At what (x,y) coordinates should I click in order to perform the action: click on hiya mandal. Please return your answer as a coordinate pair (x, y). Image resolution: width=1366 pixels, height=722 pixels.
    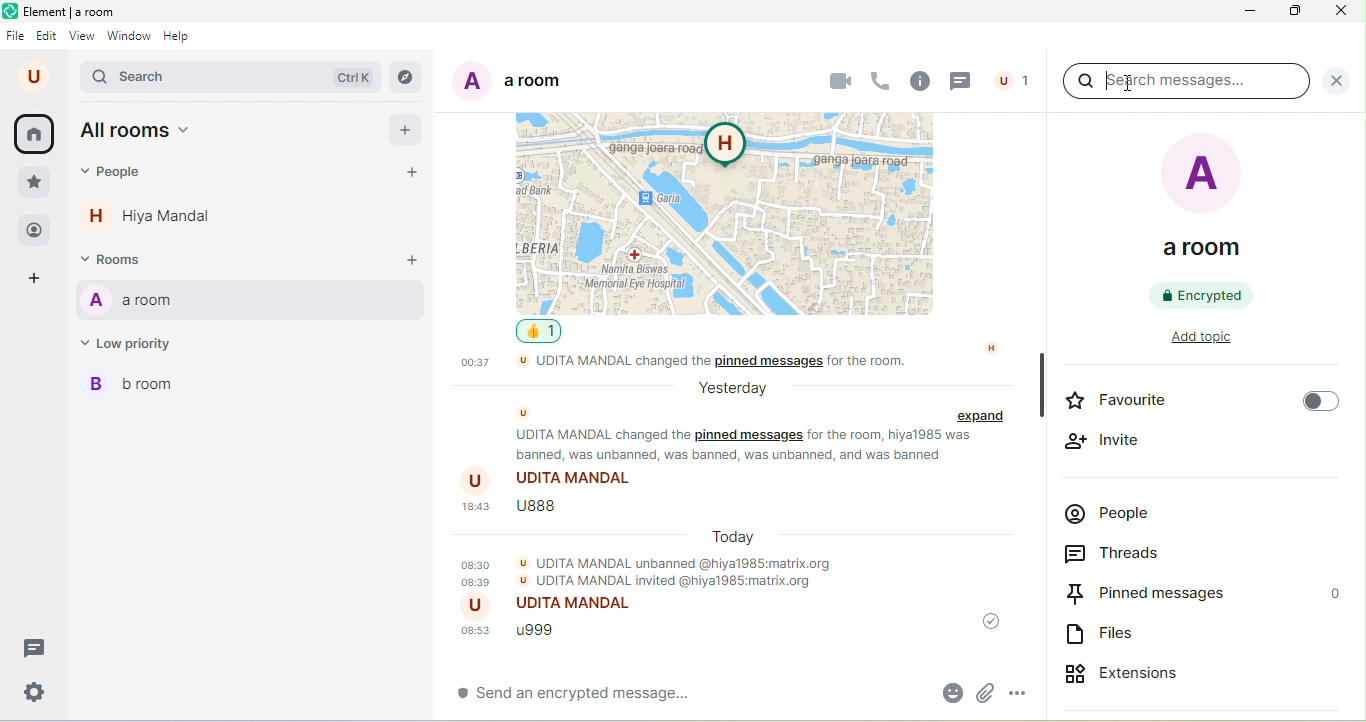
    Looking at the image, I should click on (157, 220).